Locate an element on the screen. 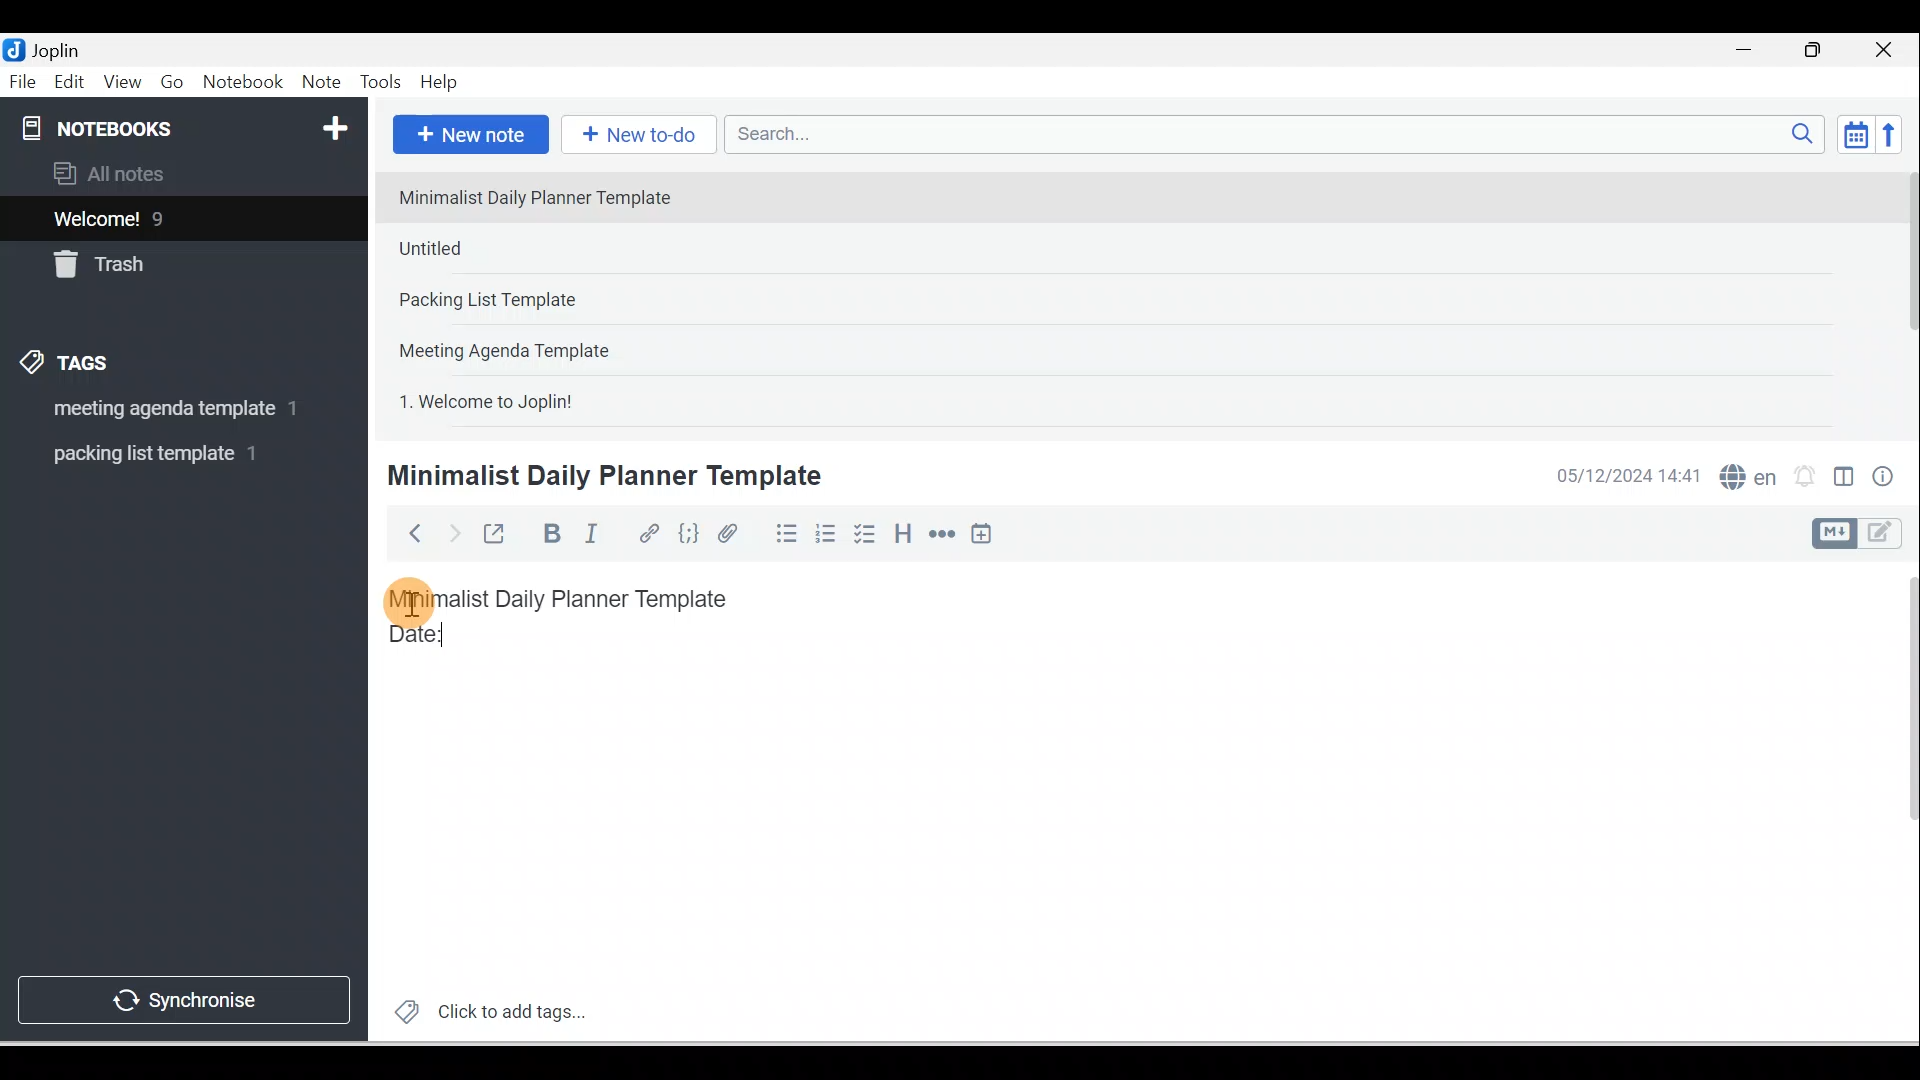 The width and height of the screenshot is (1920, 1080). Bulleted list is located at coordinates (782, 533).